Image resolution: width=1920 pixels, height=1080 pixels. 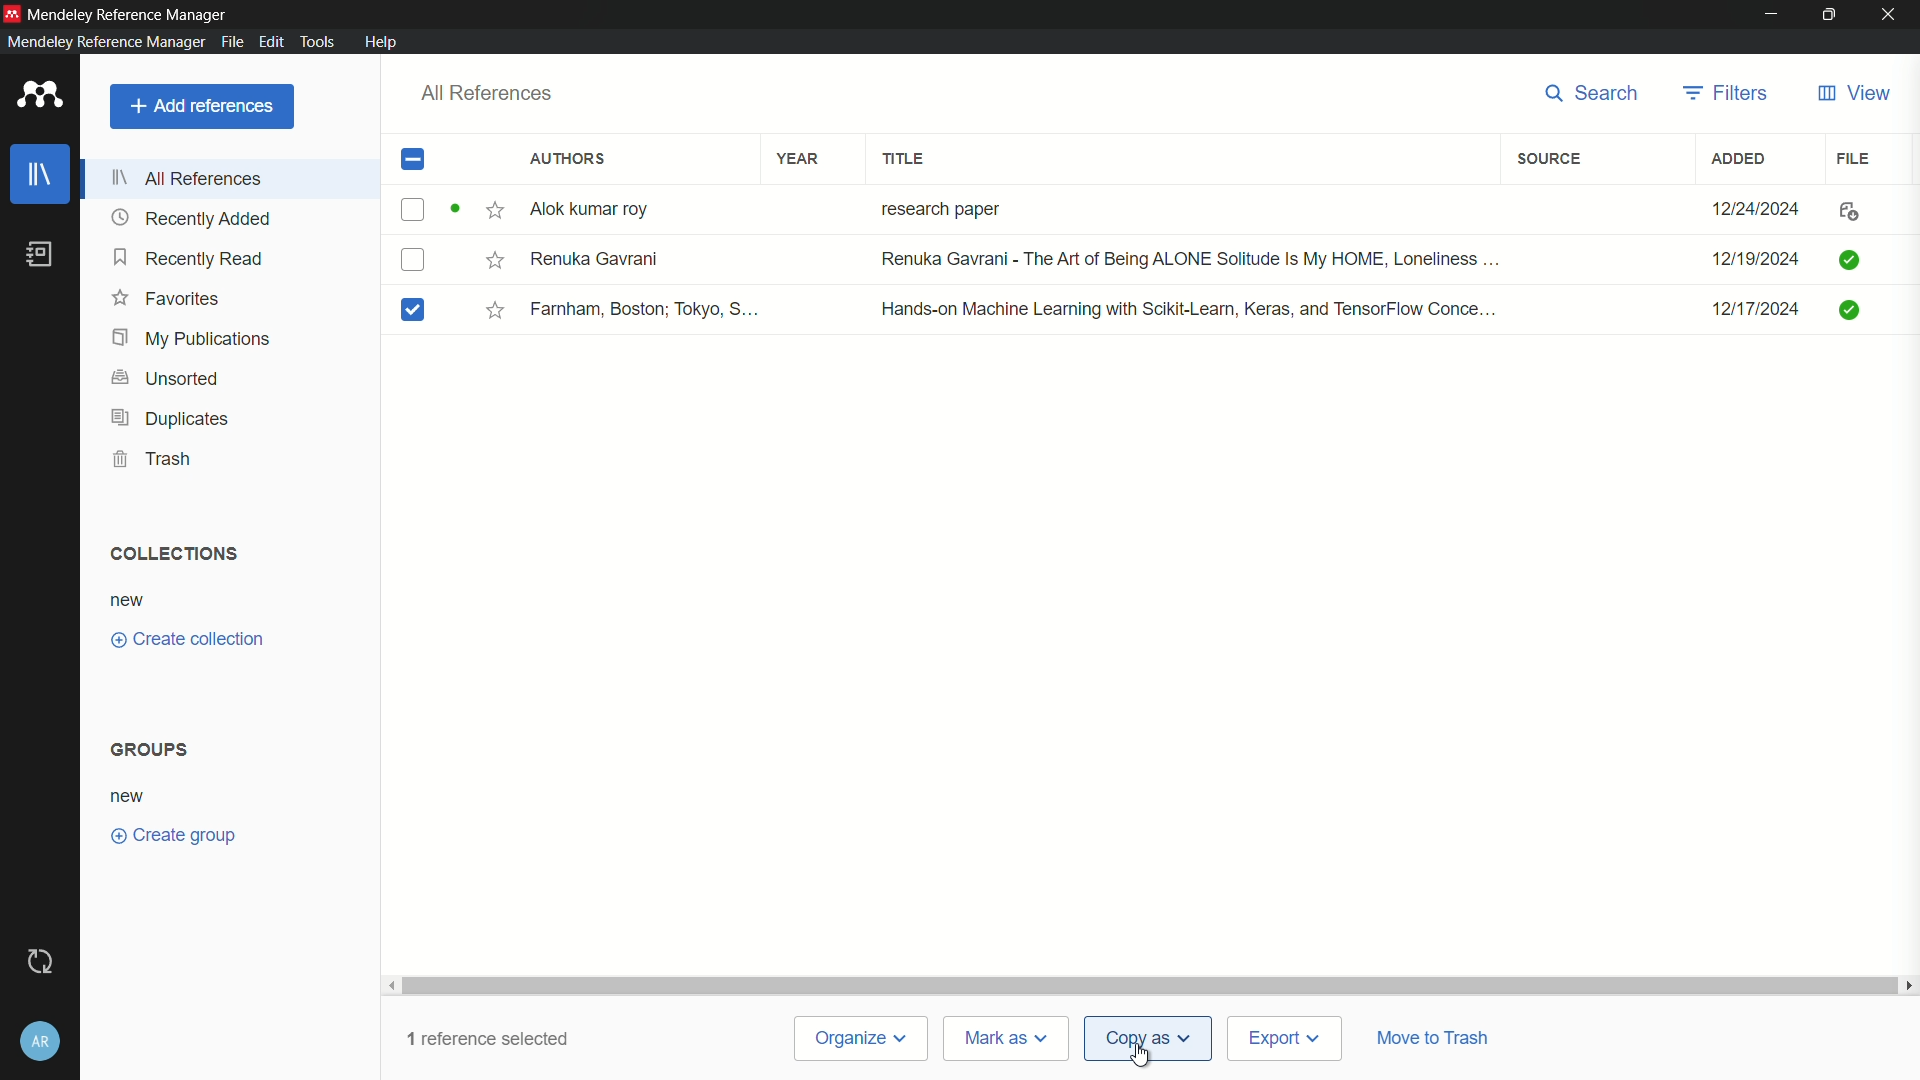 I want to click on added, so click(x=1740, y=159).